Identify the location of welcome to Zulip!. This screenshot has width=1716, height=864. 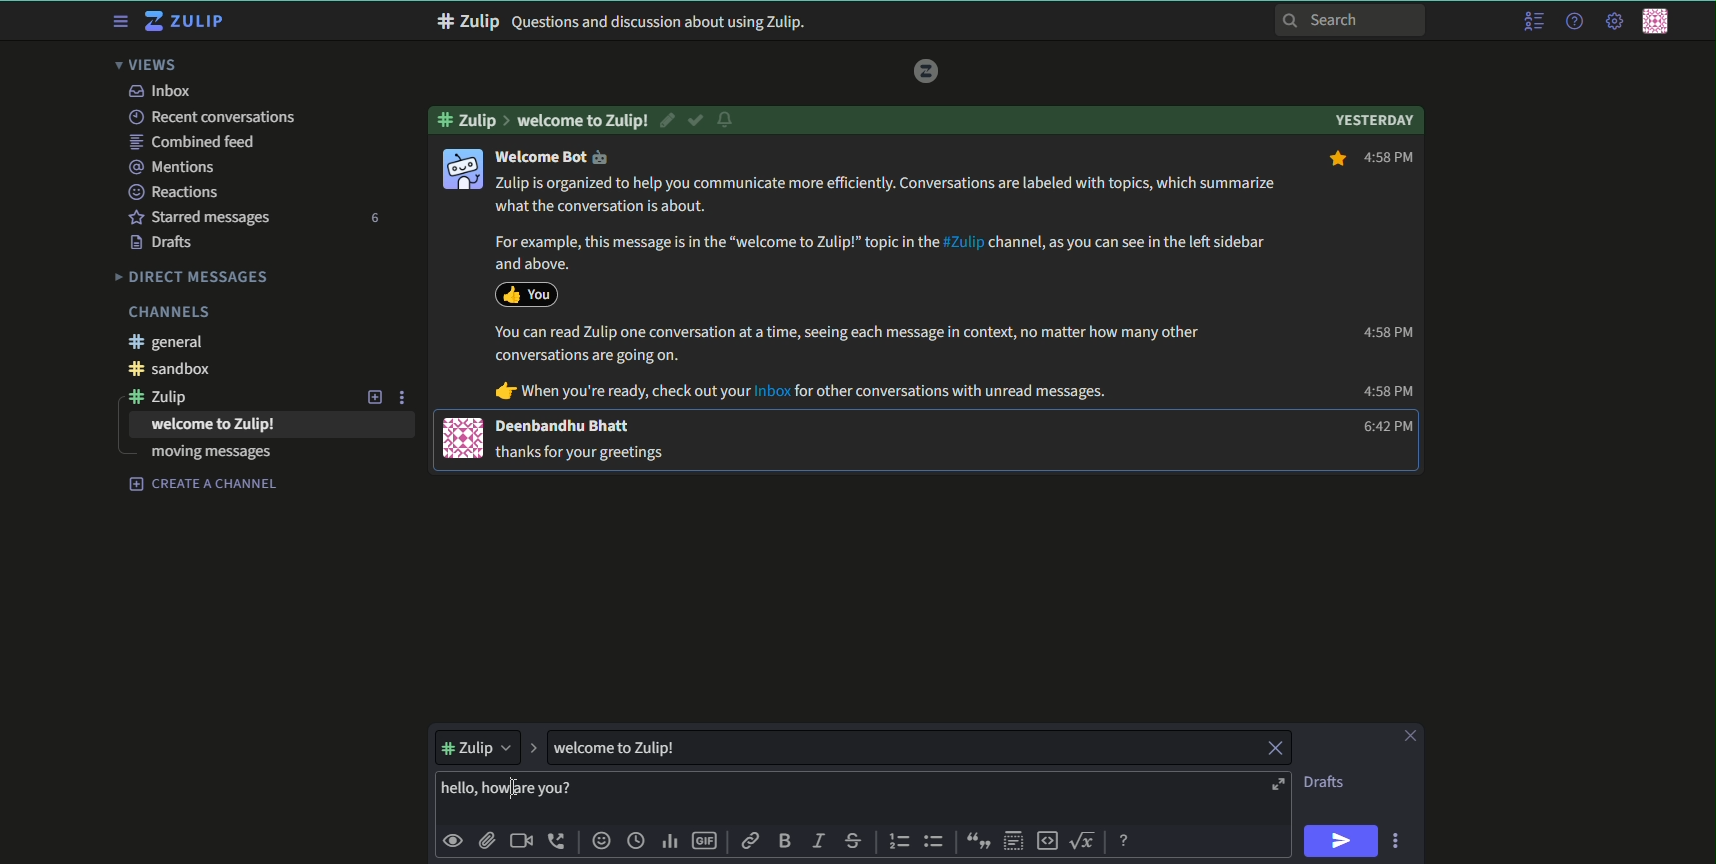
(639, 747).